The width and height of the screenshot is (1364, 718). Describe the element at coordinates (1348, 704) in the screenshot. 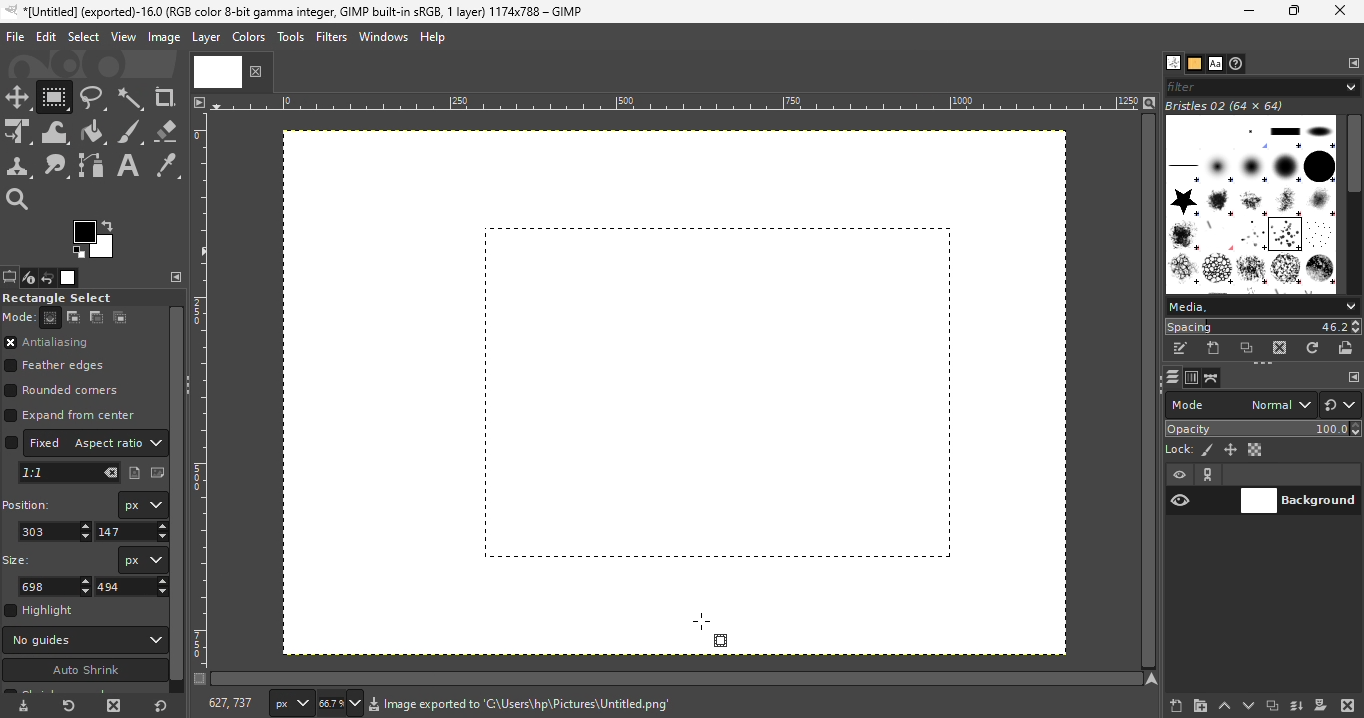

I see `Delete this layer` at that location.